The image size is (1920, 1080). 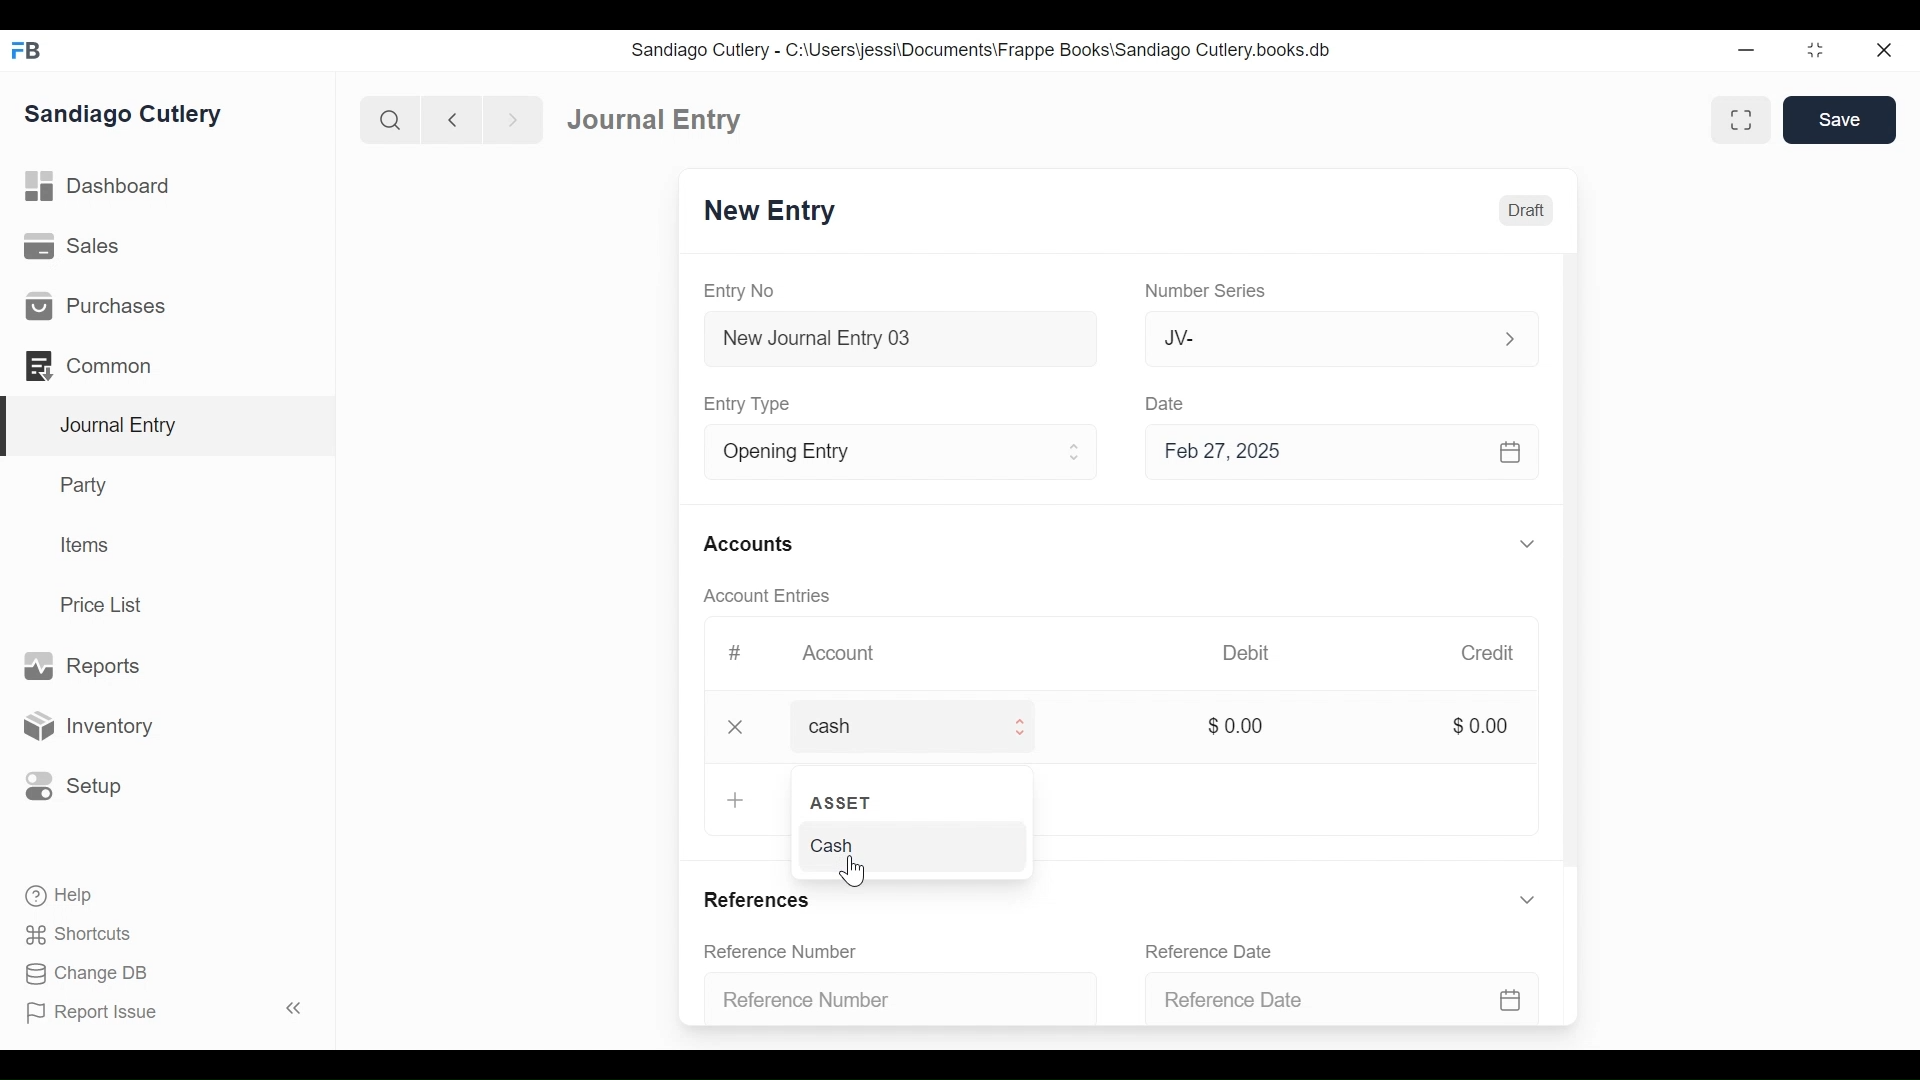 What do you see at coordinates (87, 484) in the screenshot?
I see `Party` at bounding box center [87, 484].